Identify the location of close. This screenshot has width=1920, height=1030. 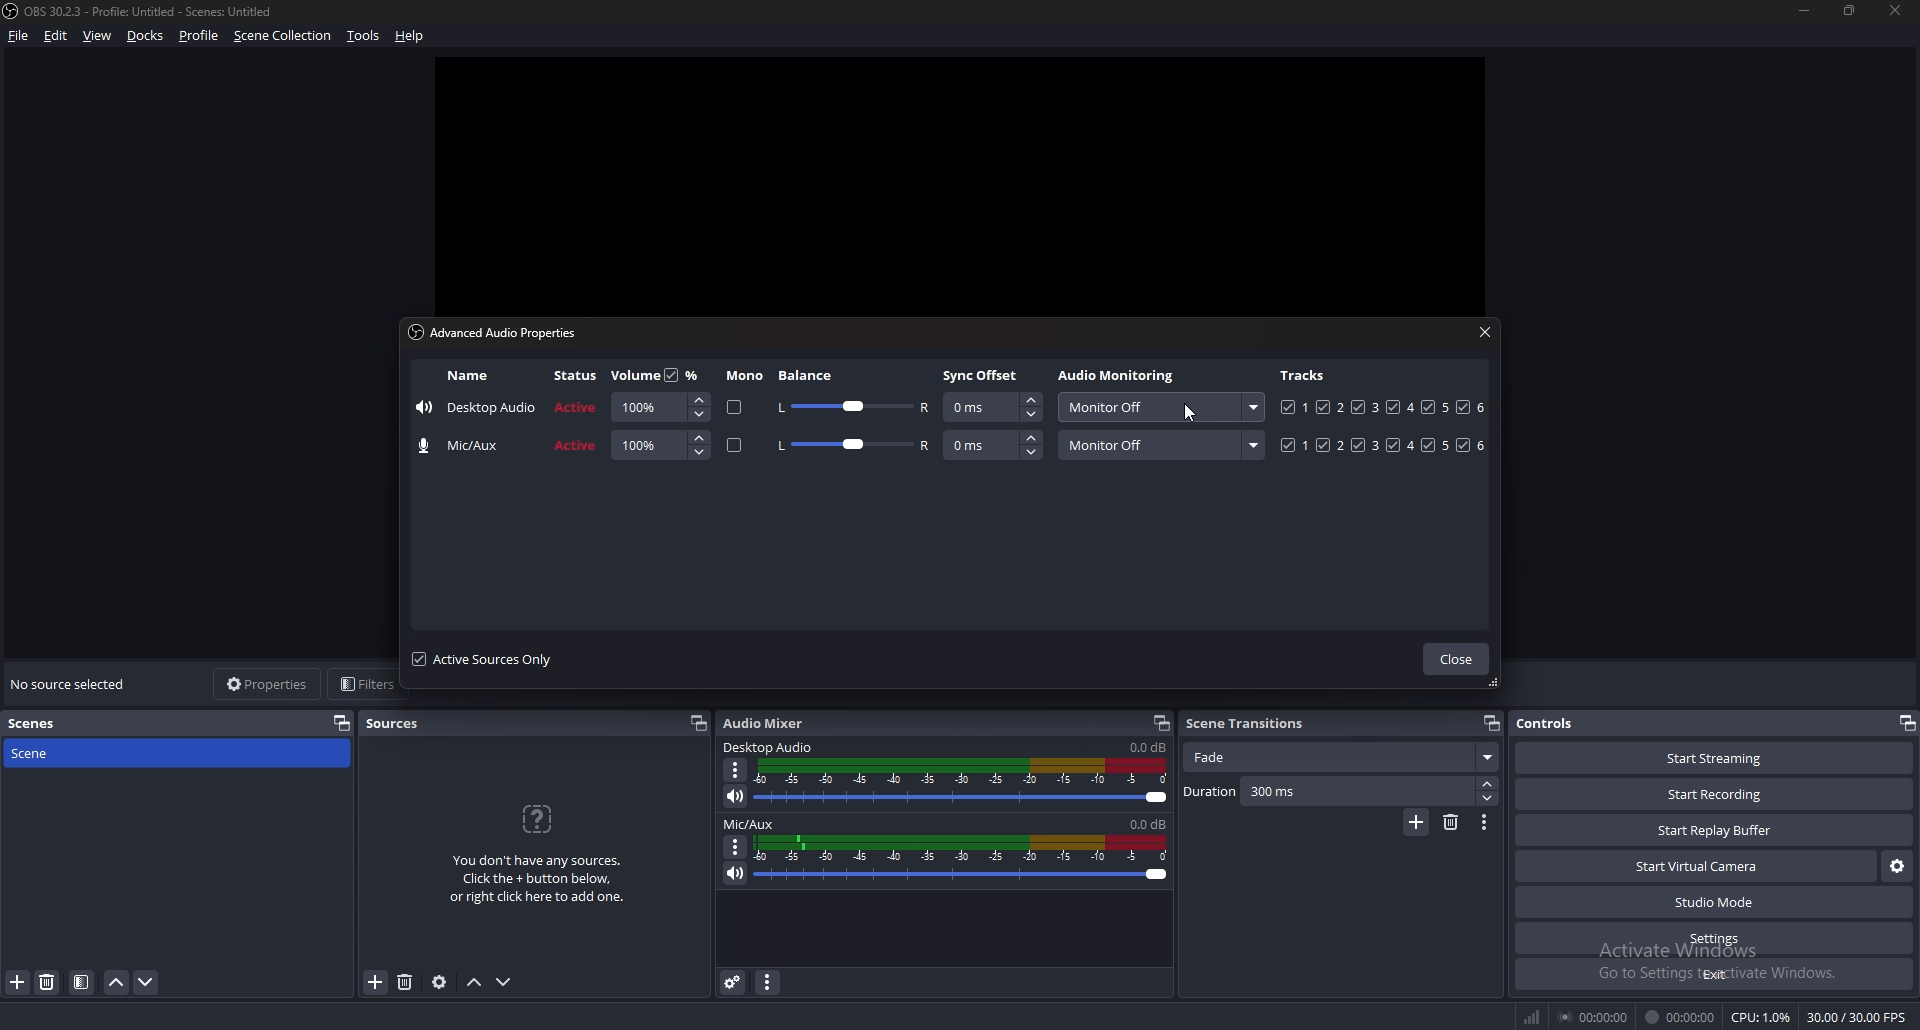
(1896, 11).